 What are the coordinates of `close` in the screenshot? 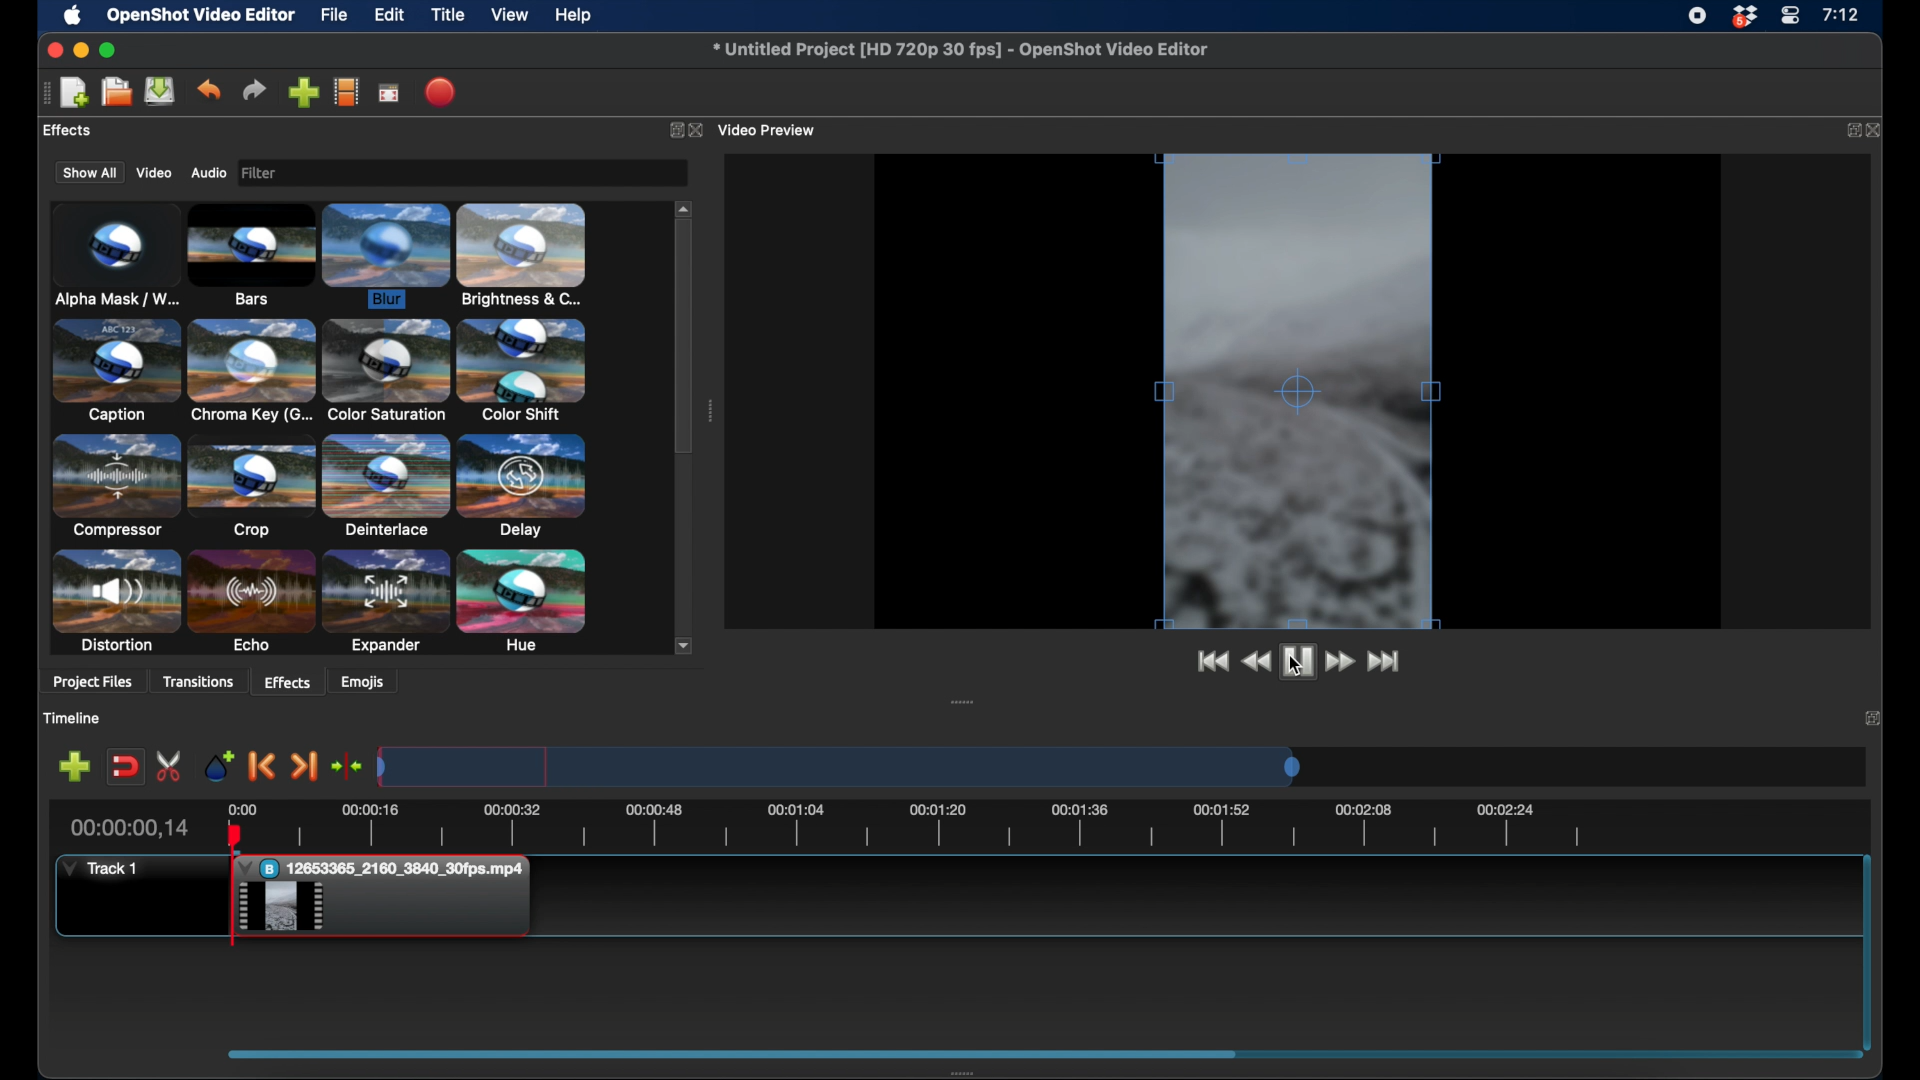 It's located at (53, 50).